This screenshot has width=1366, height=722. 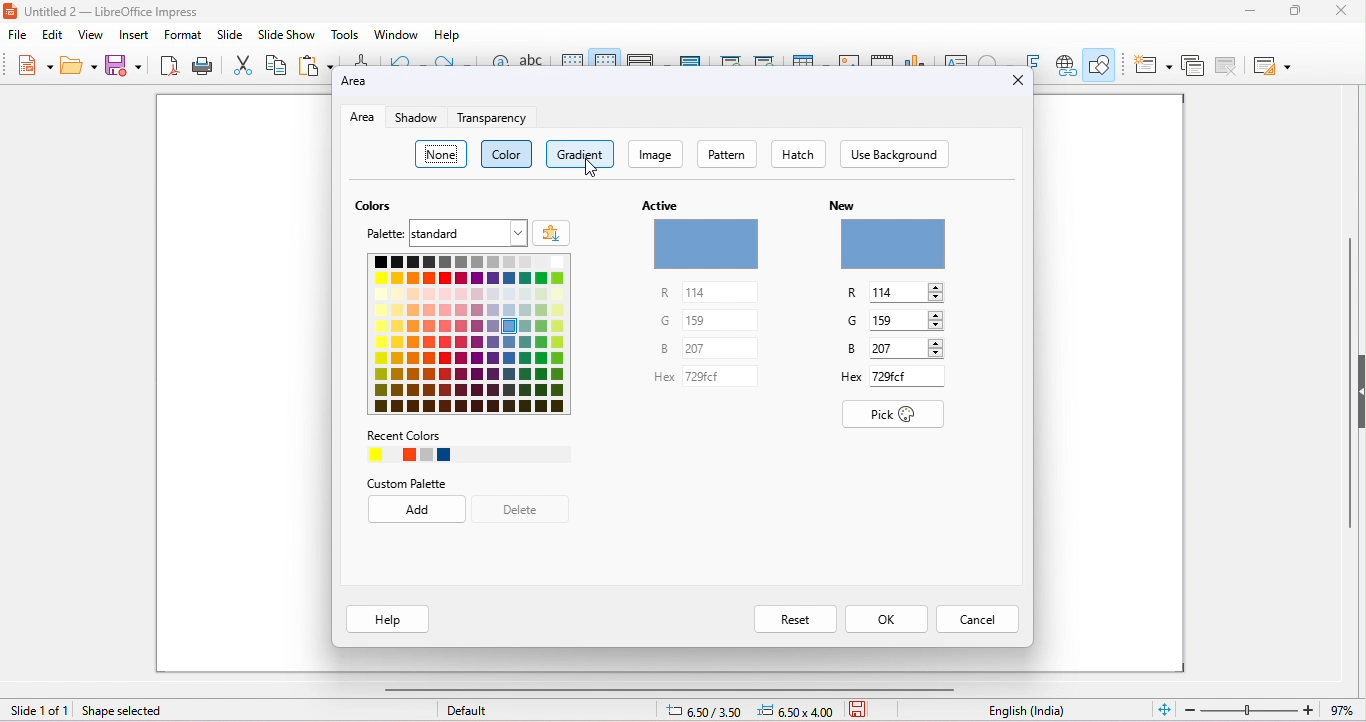 I want to click on window, so click(x=397, y=34).